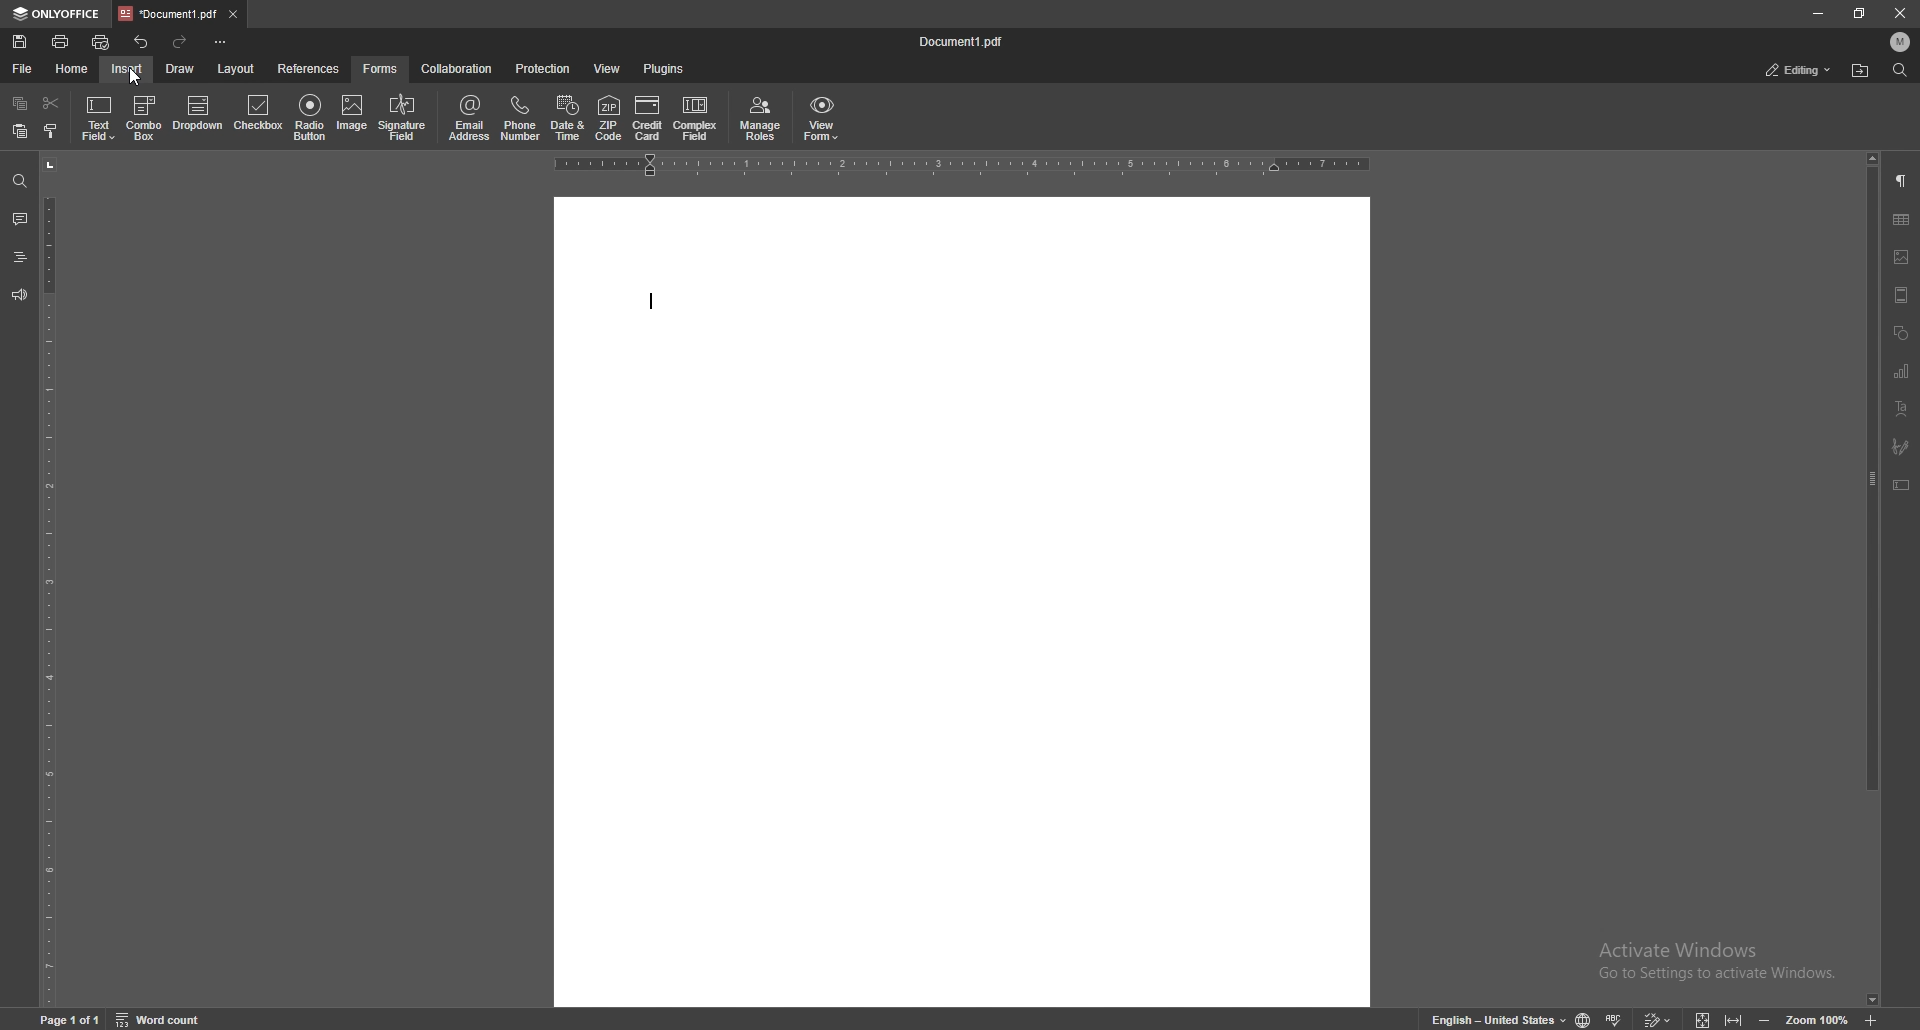  I want to click on page, so click(72, 1018).